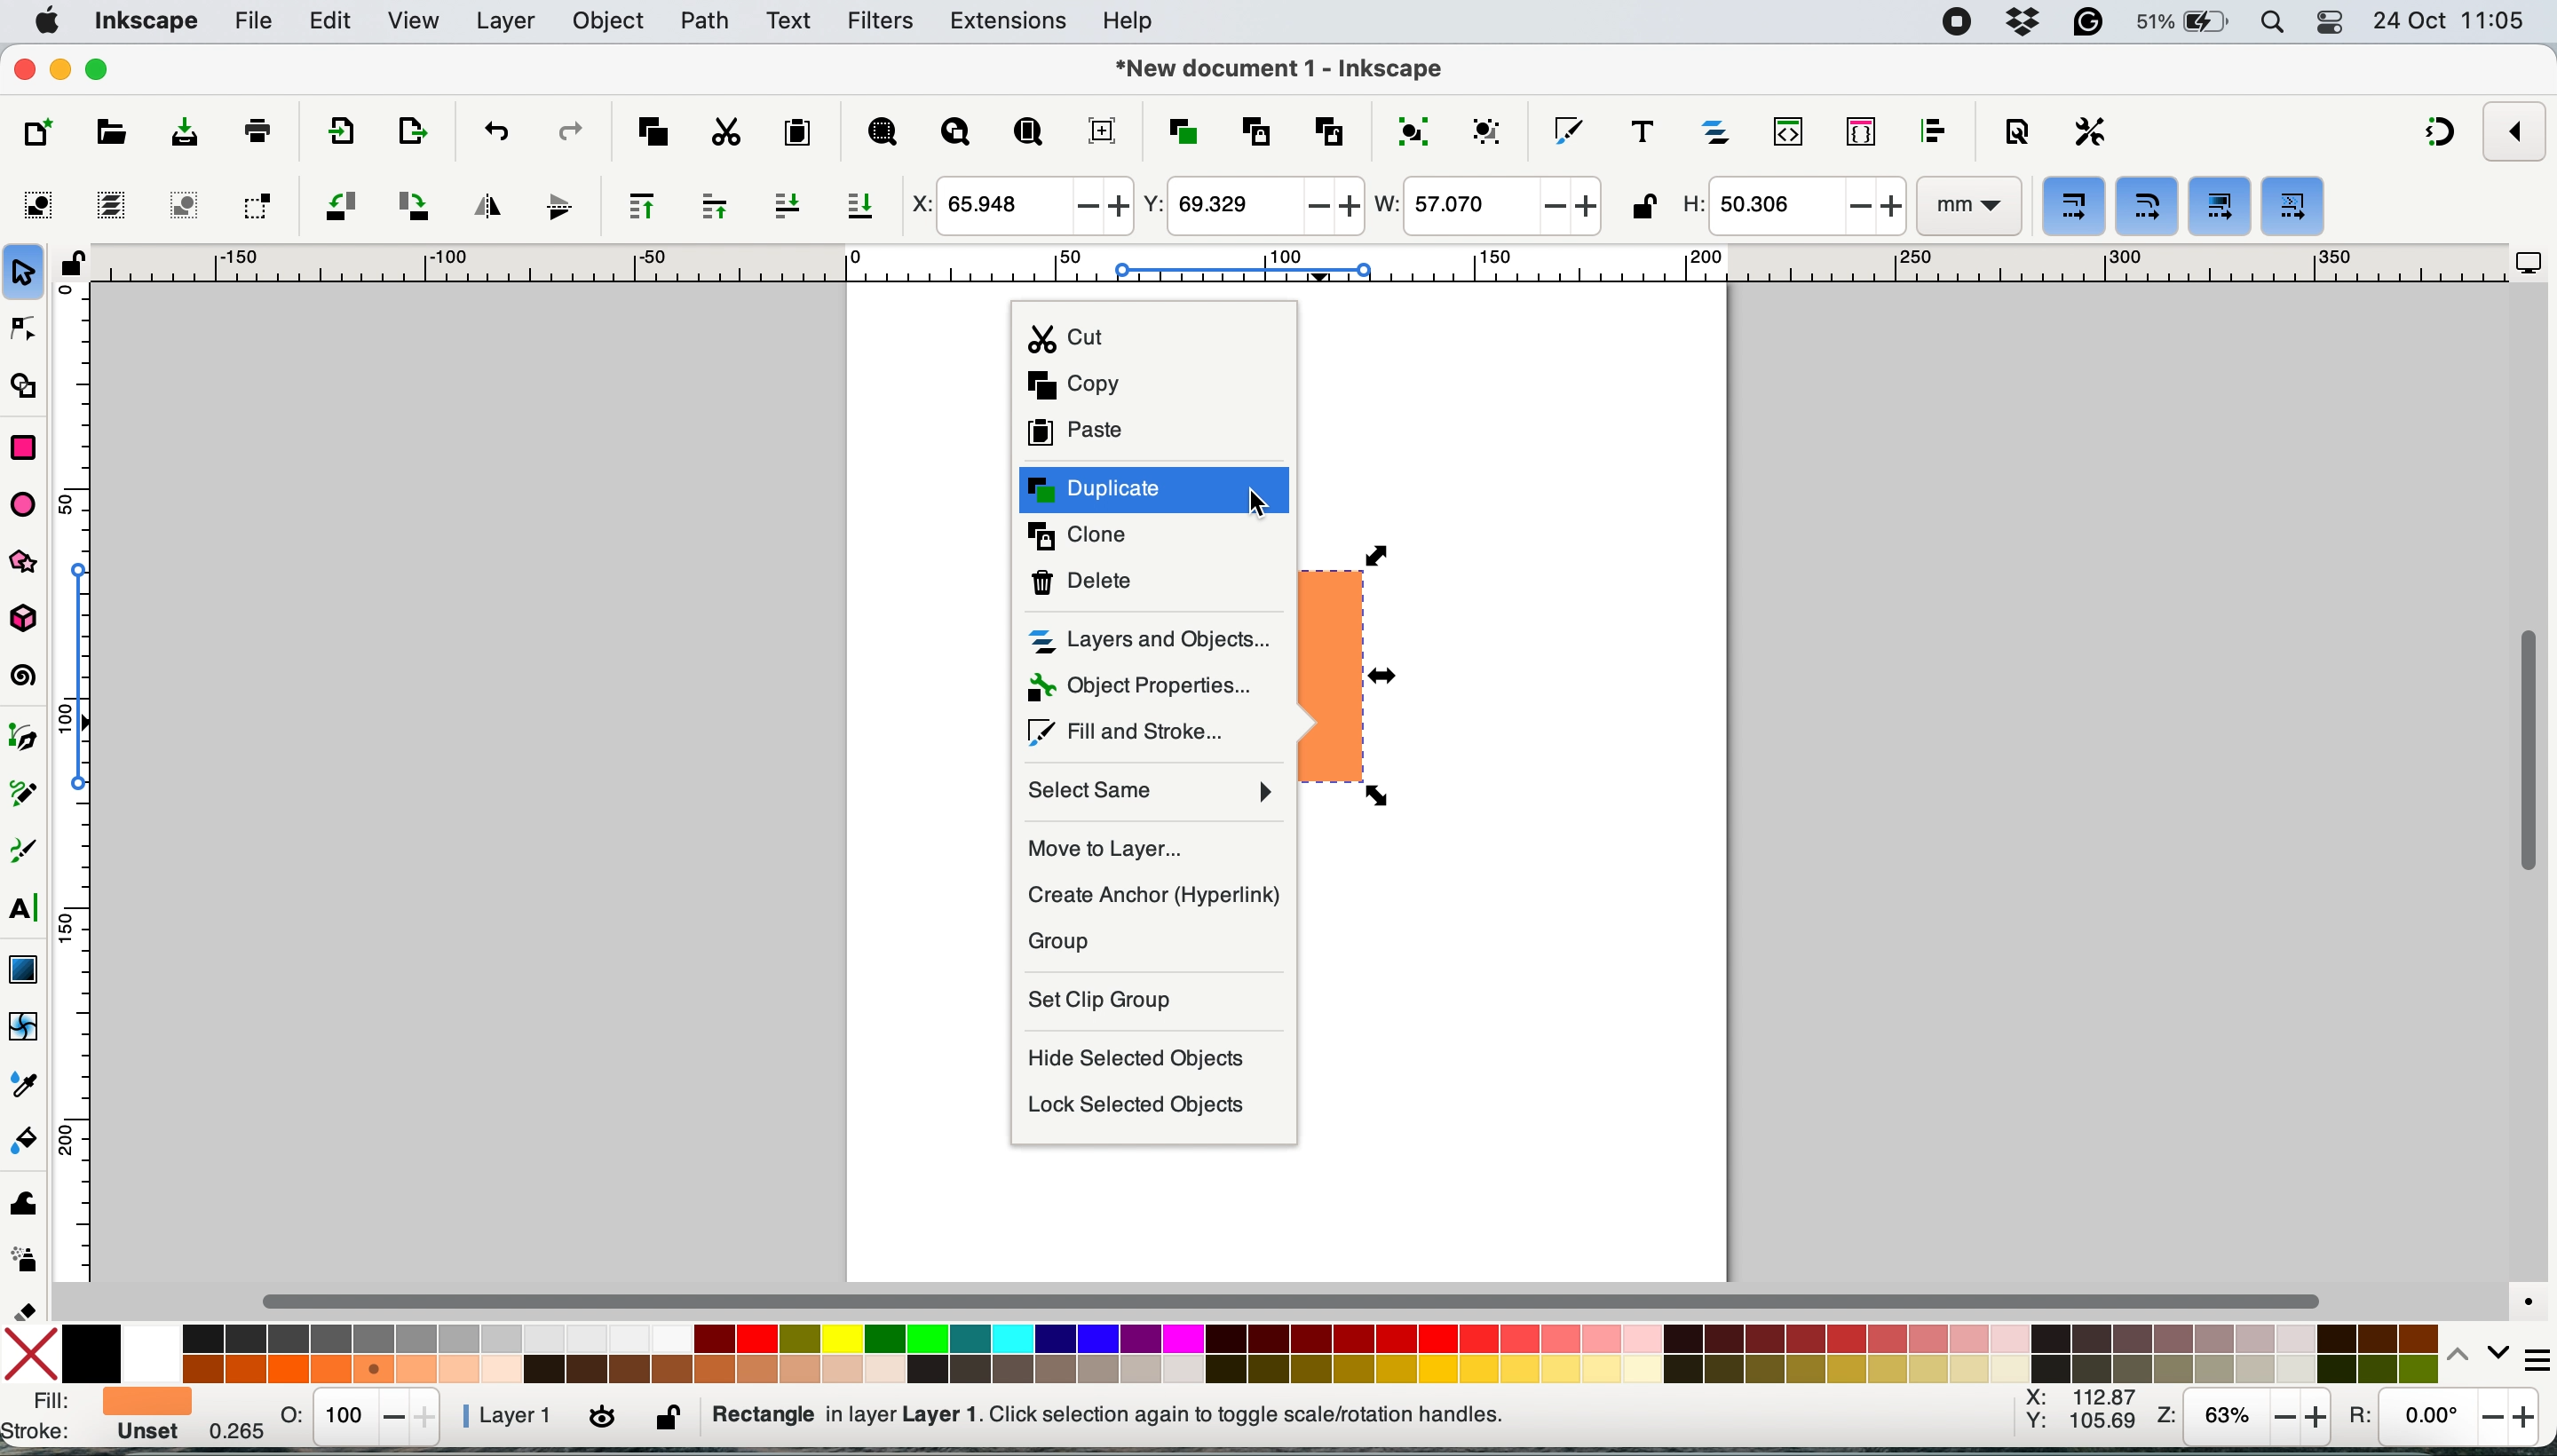 This screenshot has height=1456, width=2557. What do you see at coordinates (146, 23) in the screenshot?
I see `inkscape` at bounding box center [146, 23].